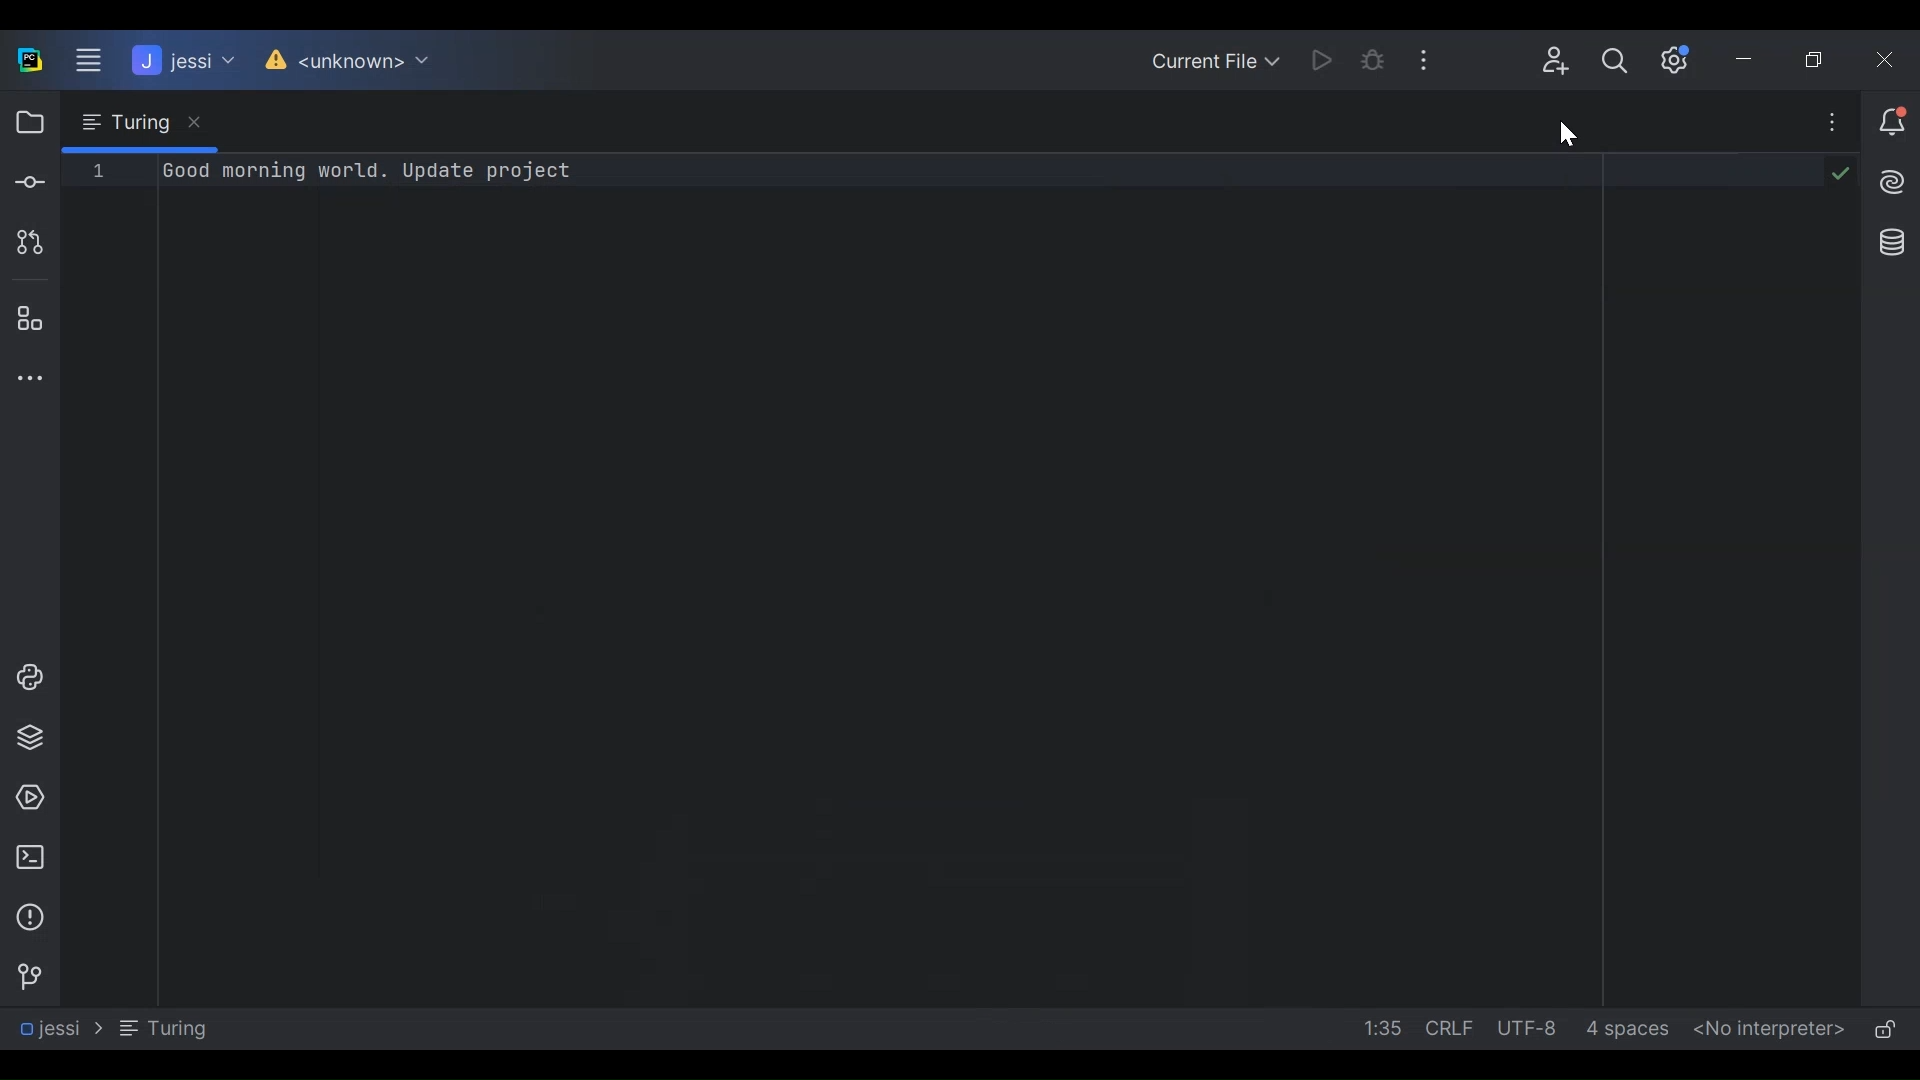  What do you see at coordinates (1624, 62) in the screenshot?
I see `Search` at bounding box center [1624, 62].